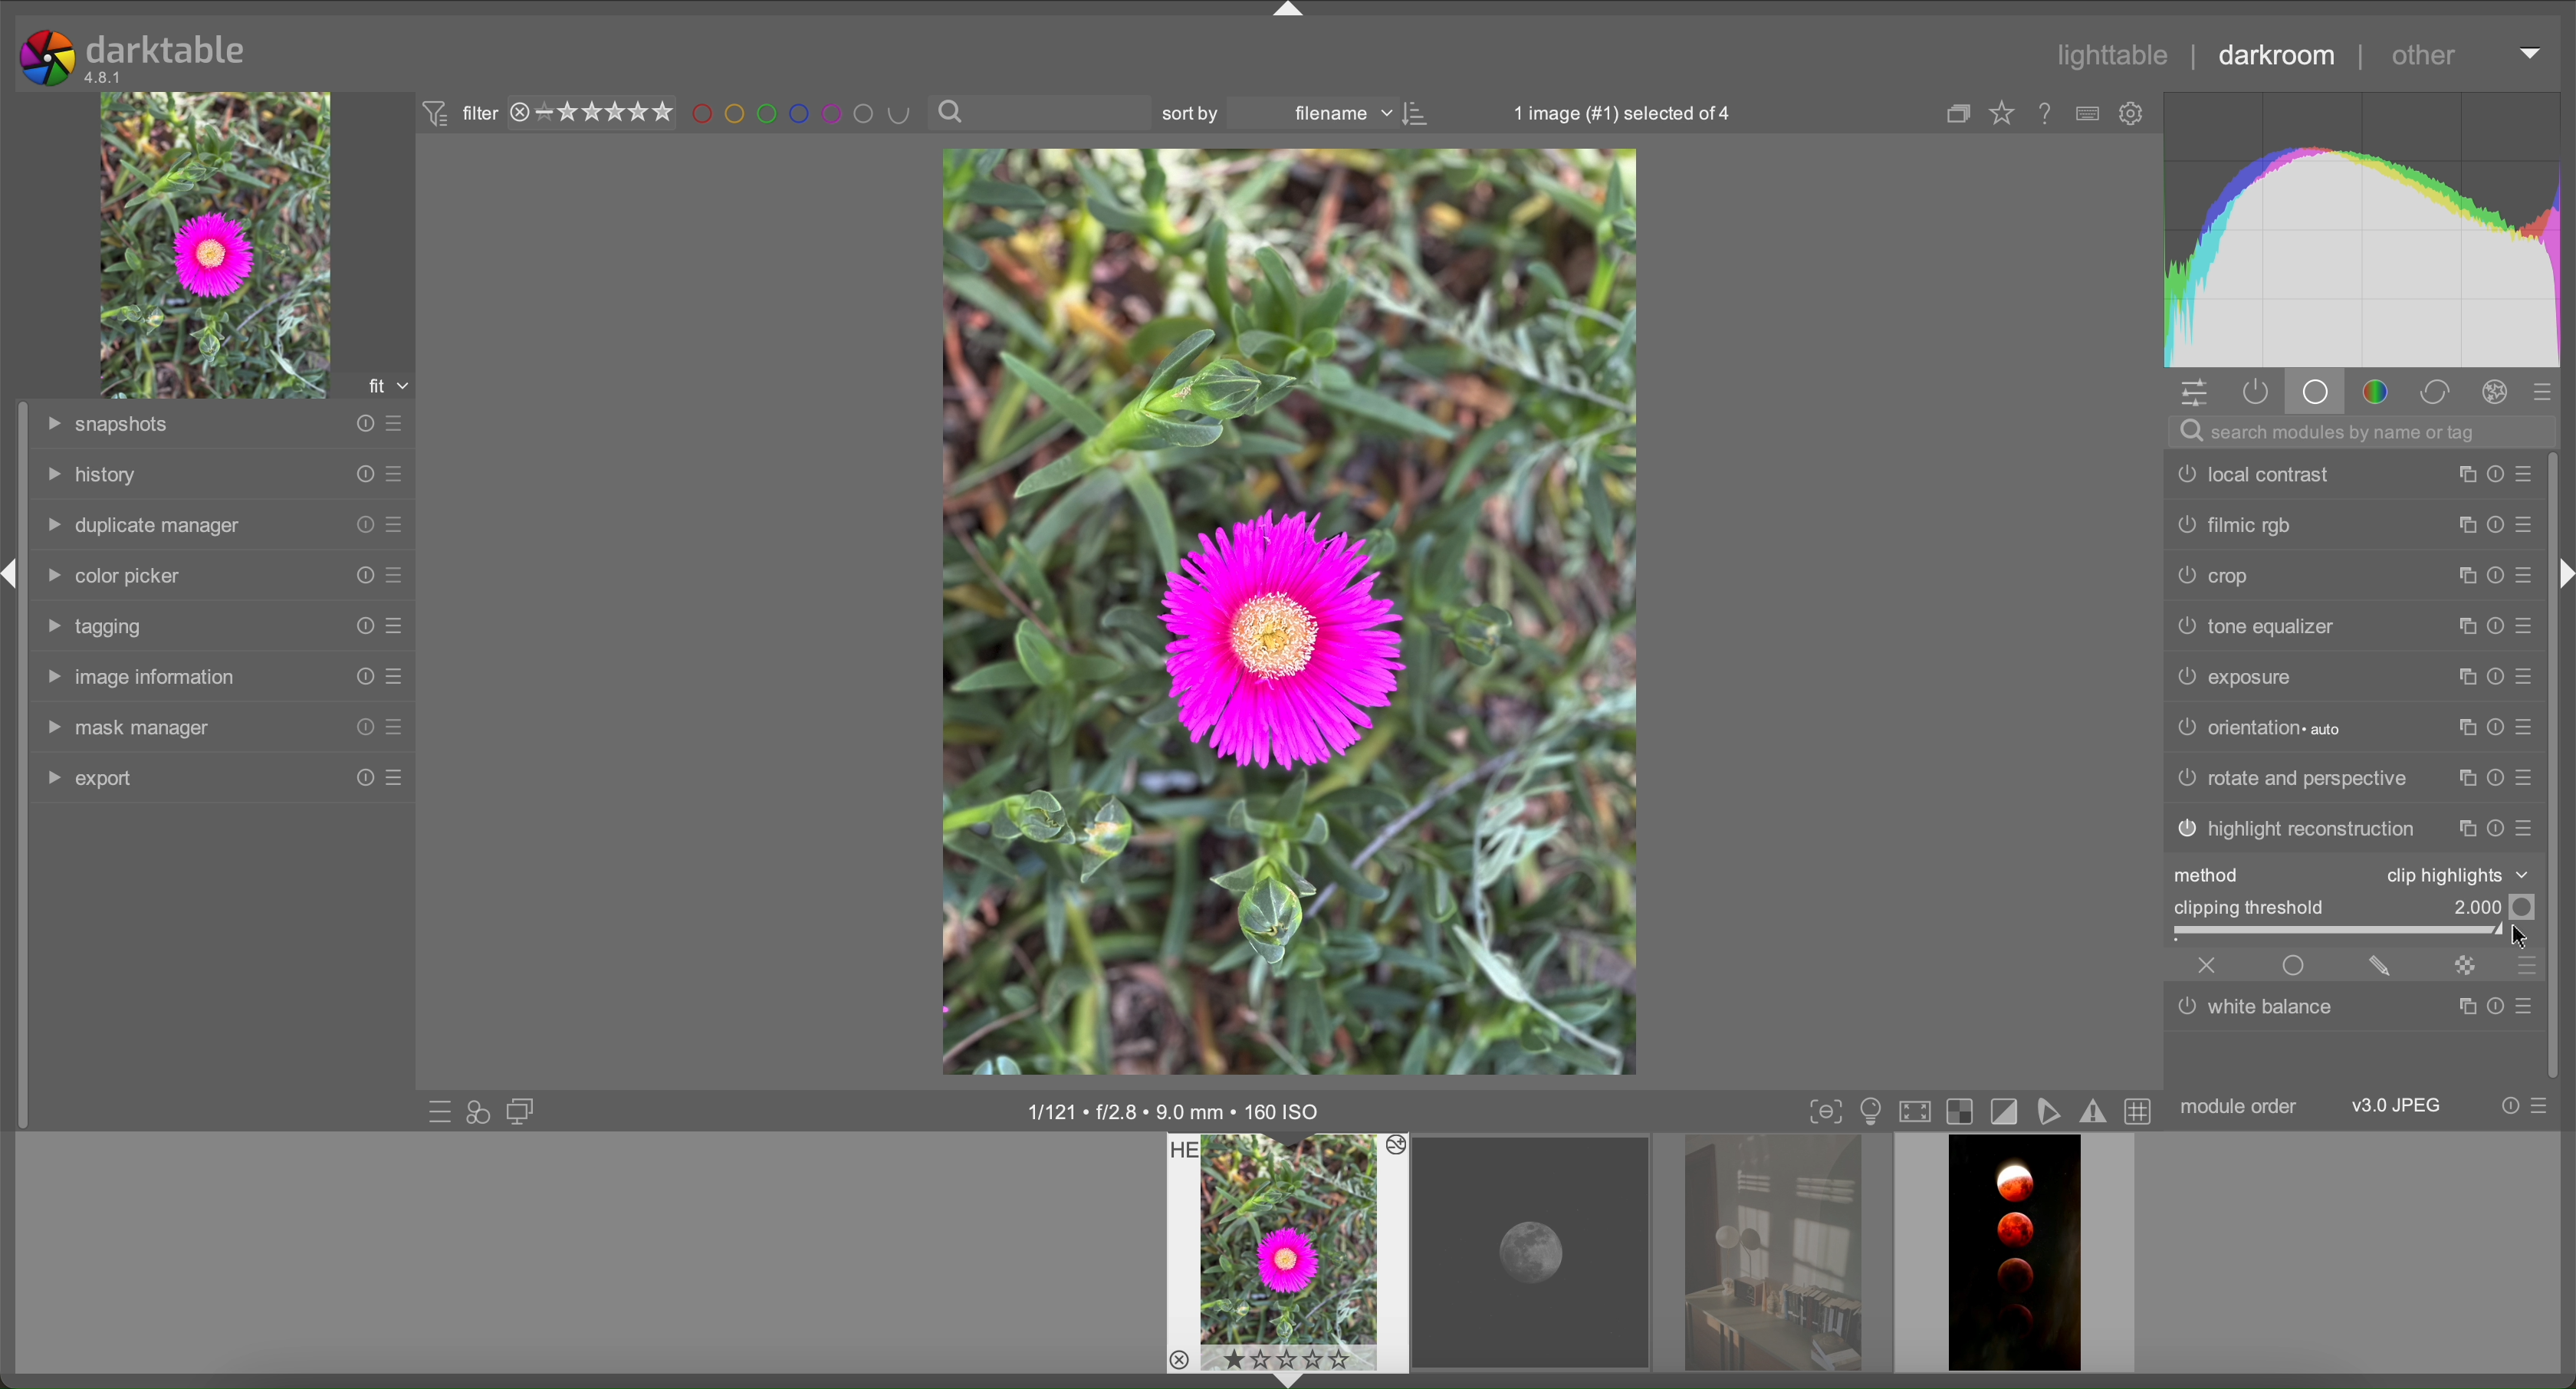 Image resolution: width=2576 pixels, height=1389 pixels. I want to click on darktable, so click(167, 49).